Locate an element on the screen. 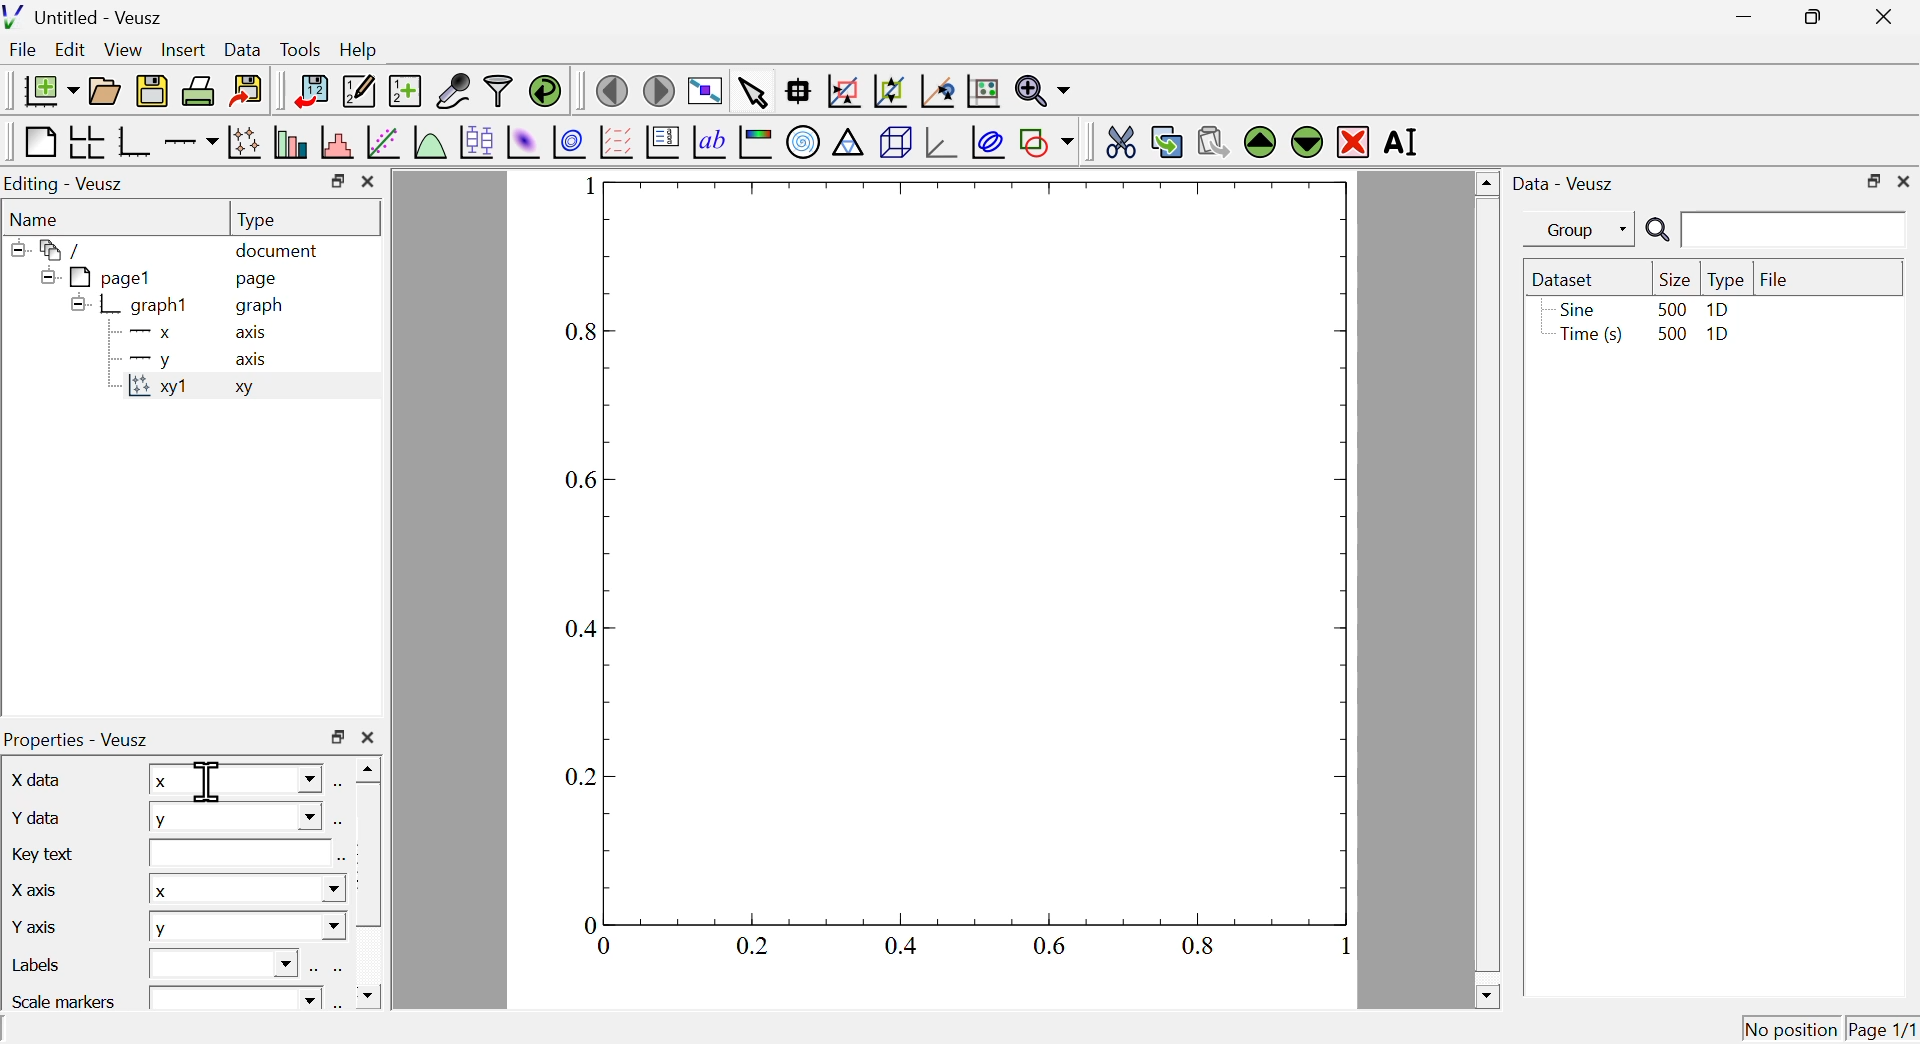 The height and width of the screenshot is (1044, 1920). open a document is located at coordinates (107, 89).